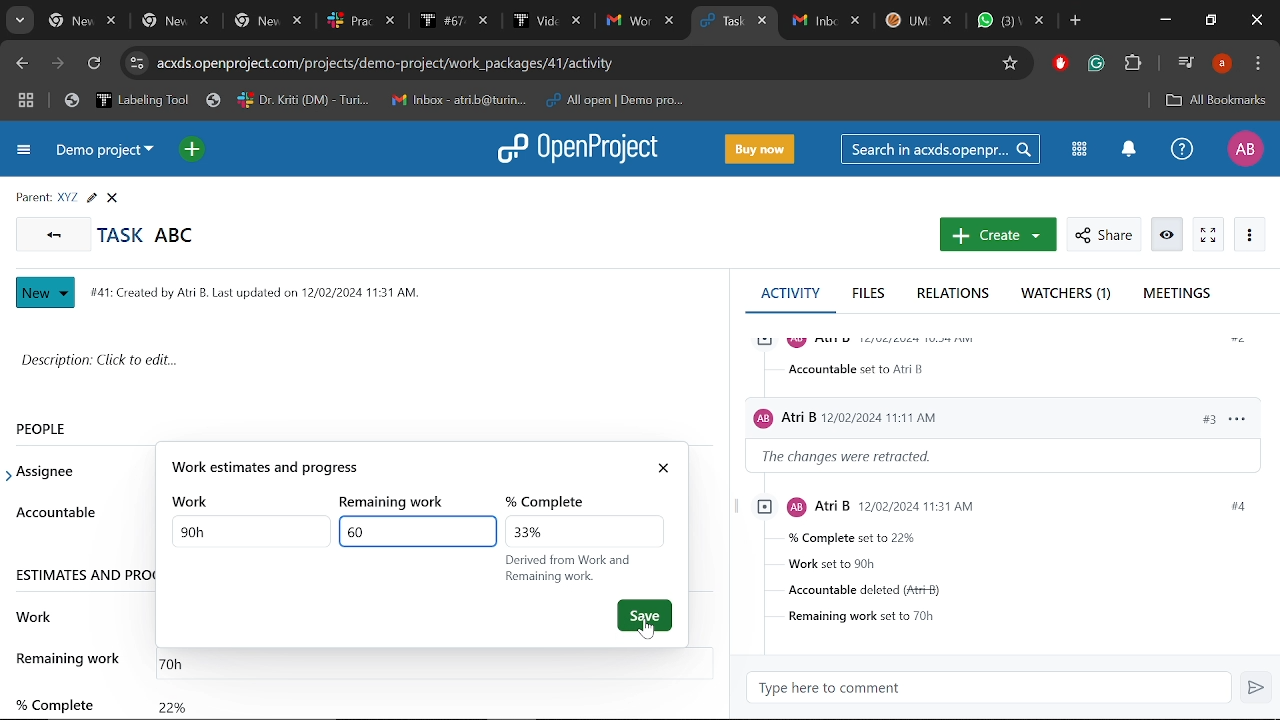 The height and width of the screenshot is (720, 1280). Describe the element at coordinates (263, 290) in the screenshot. I see `task info` at that location.